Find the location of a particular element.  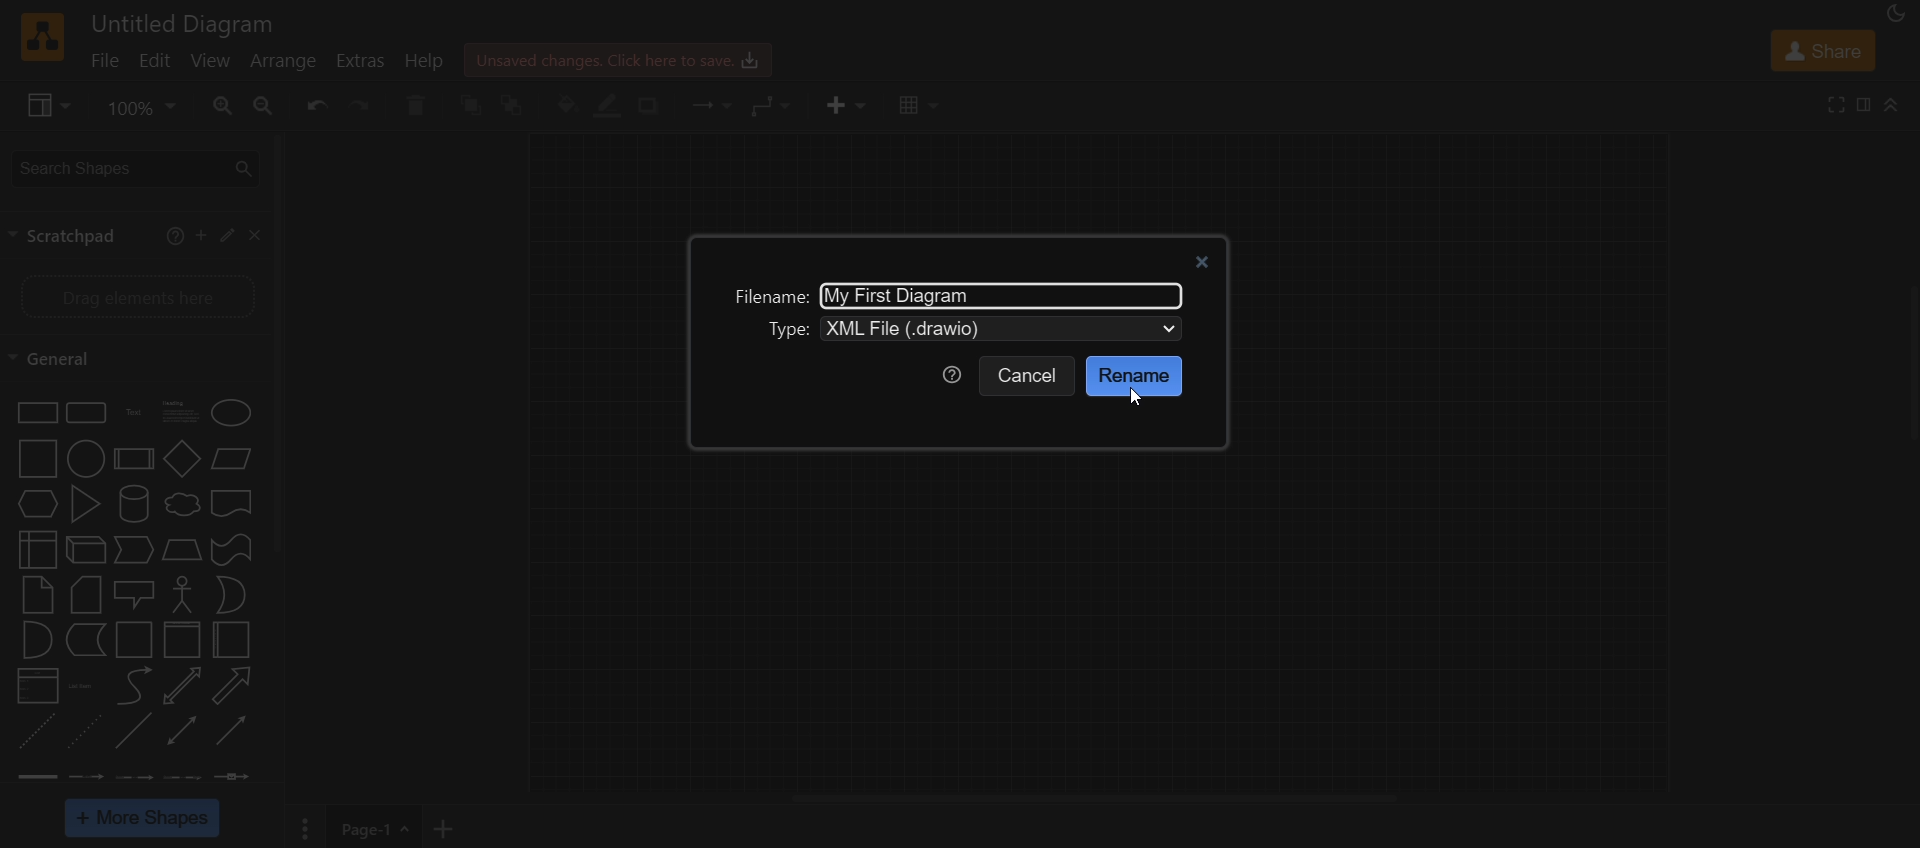

file name is located at coordinates (766, 295).